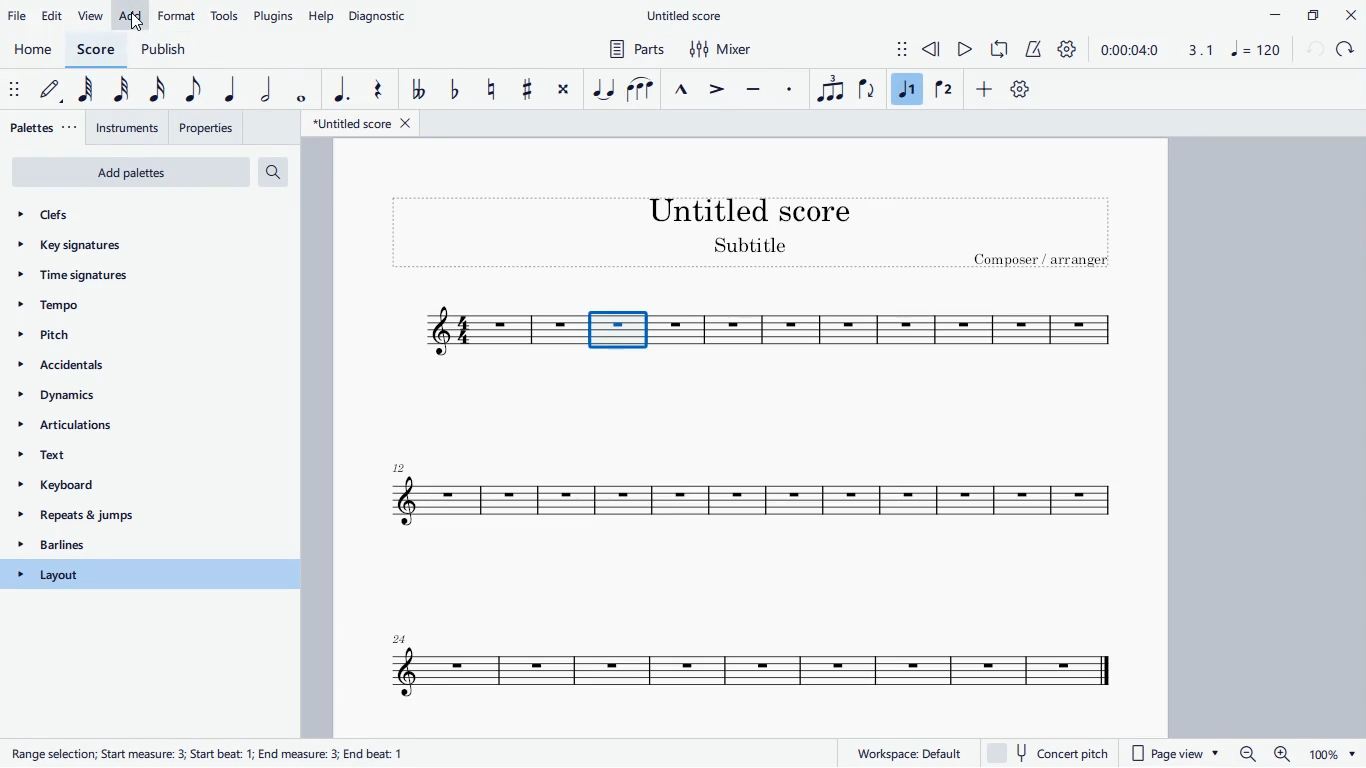 Image resolution: width=1366 pixels, height=768 pixels. I want to click on 32nd note, so click(127, 89).